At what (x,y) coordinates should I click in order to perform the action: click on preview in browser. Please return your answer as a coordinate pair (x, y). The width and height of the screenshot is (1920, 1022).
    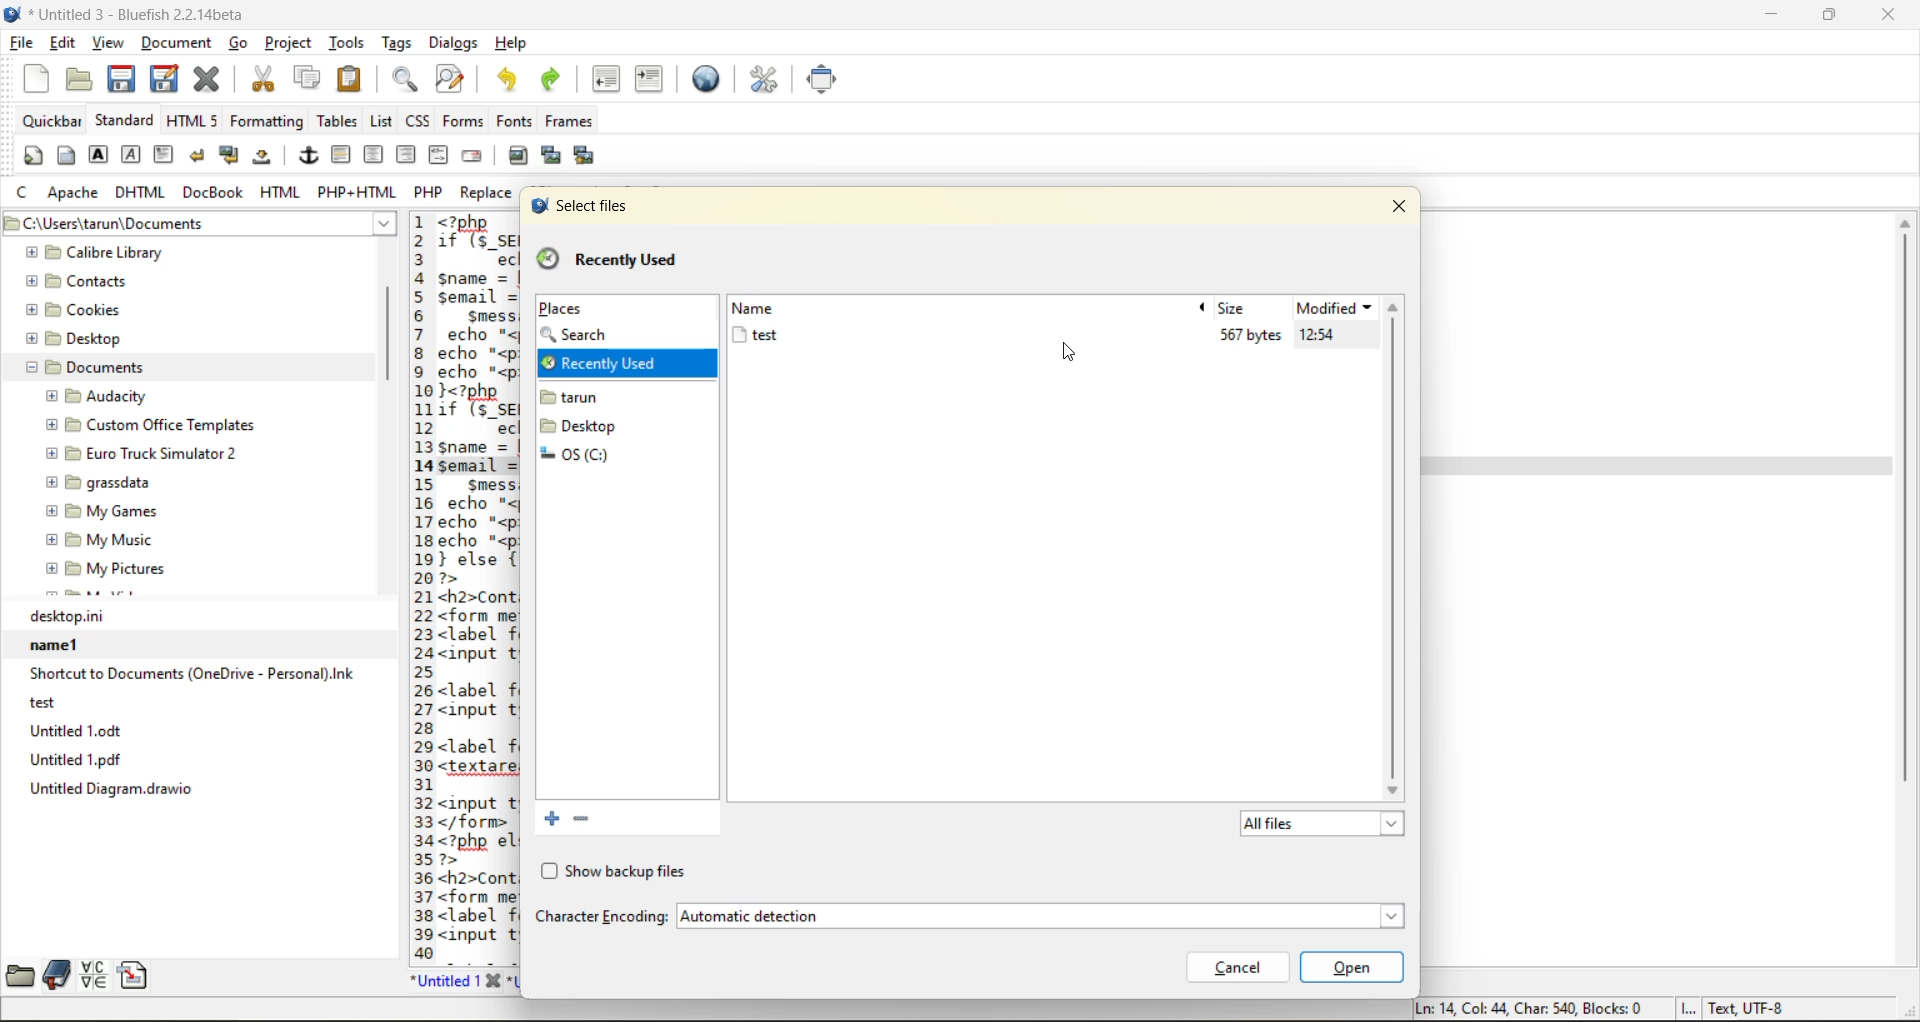
    Looking at the image, I should click on (711, 77).